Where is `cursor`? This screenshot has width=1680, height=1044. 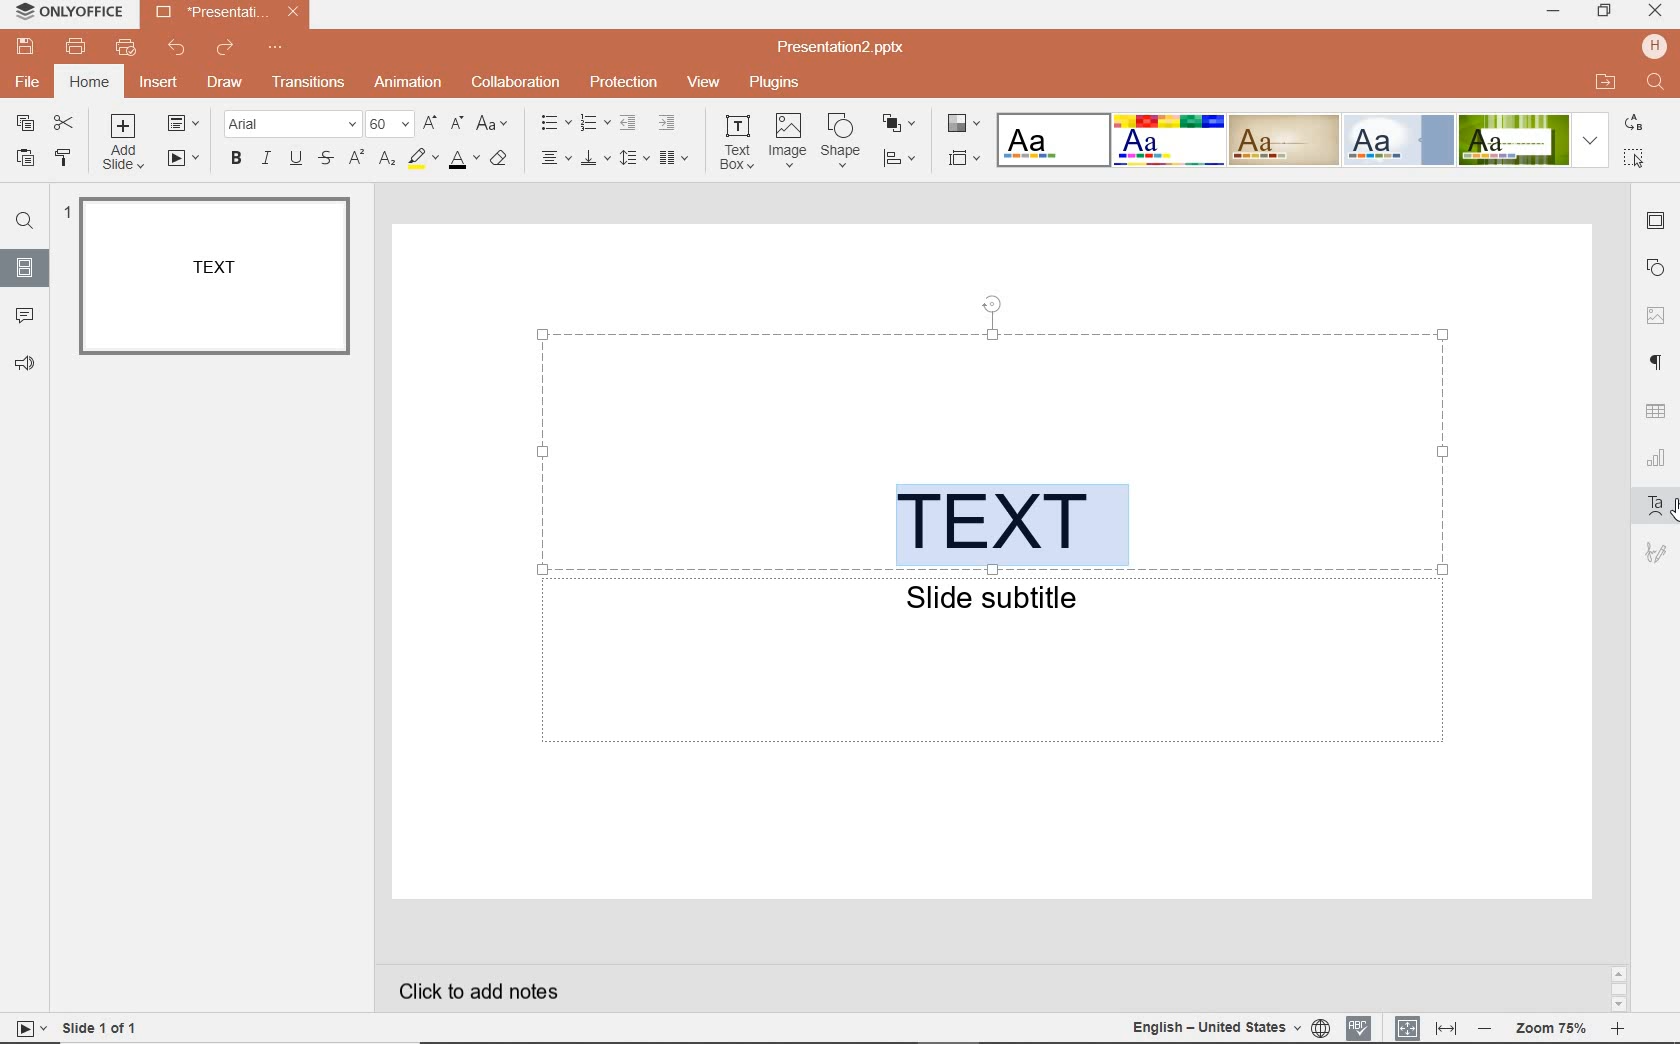
cursor is located at coordinates (1670, 509).